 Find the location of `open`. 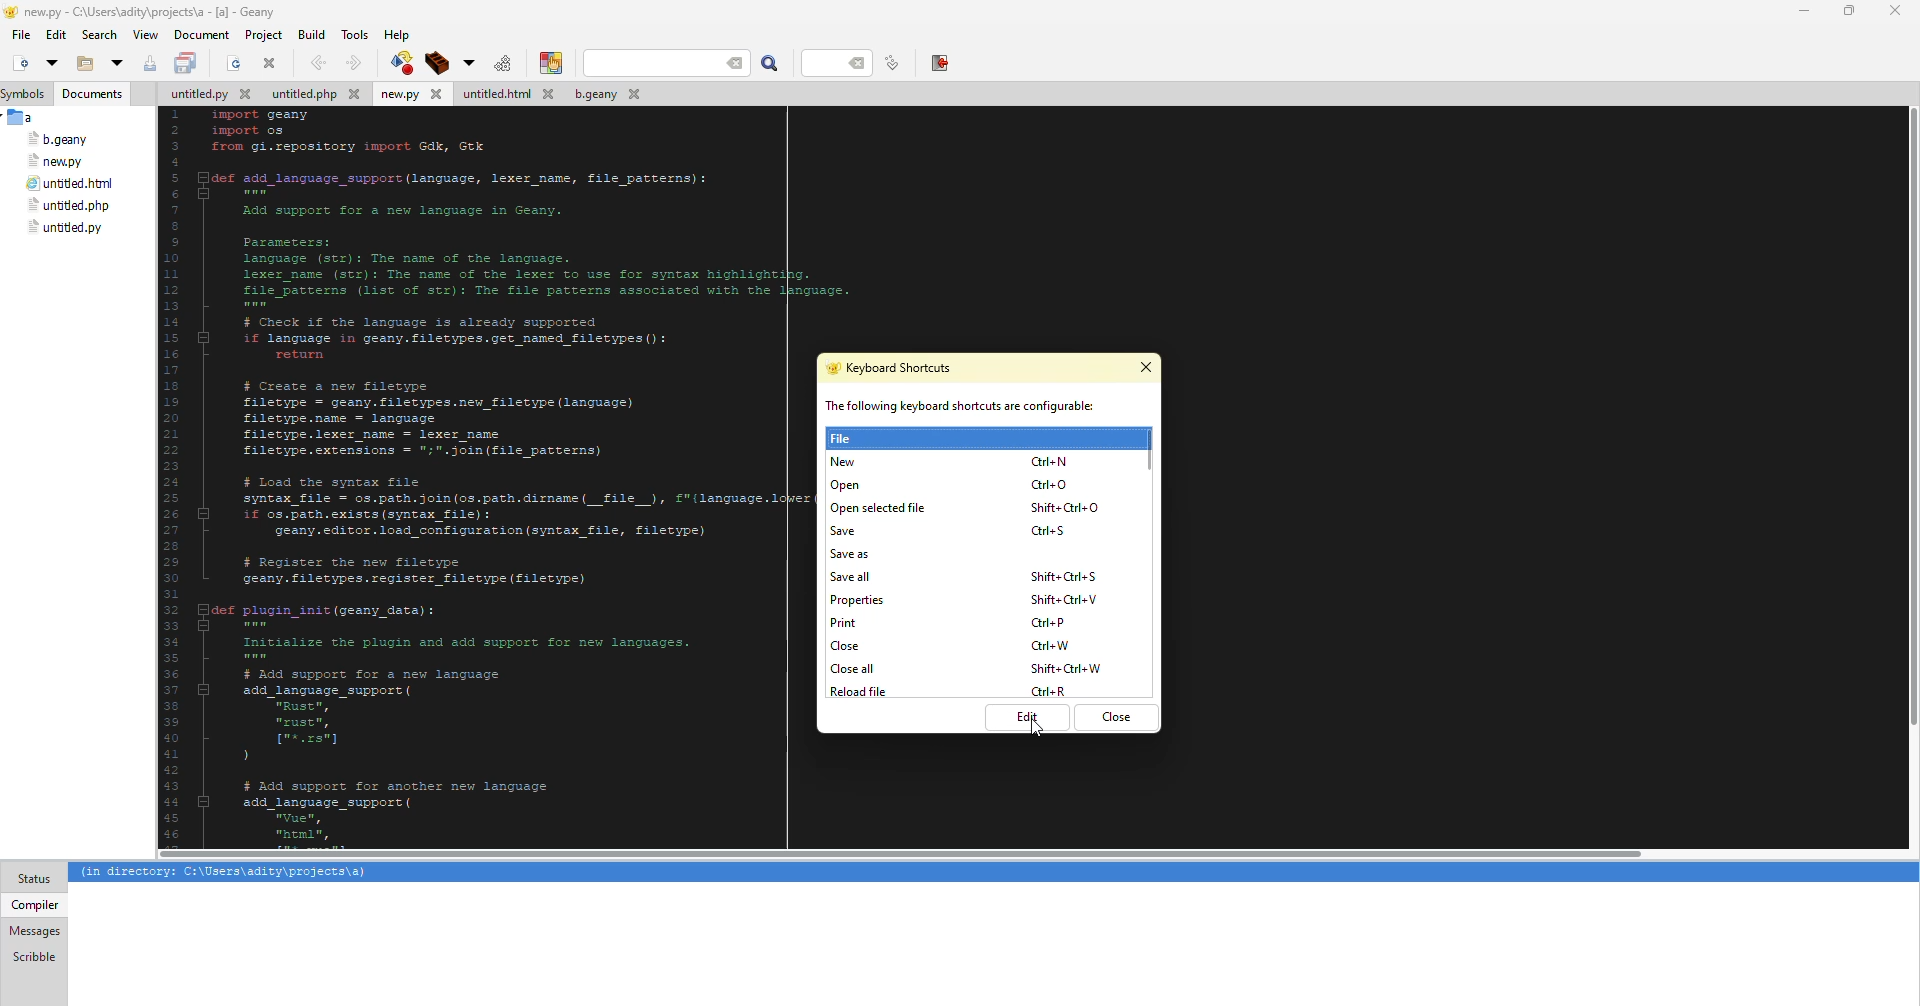

open is located at coordinates (846, 483).